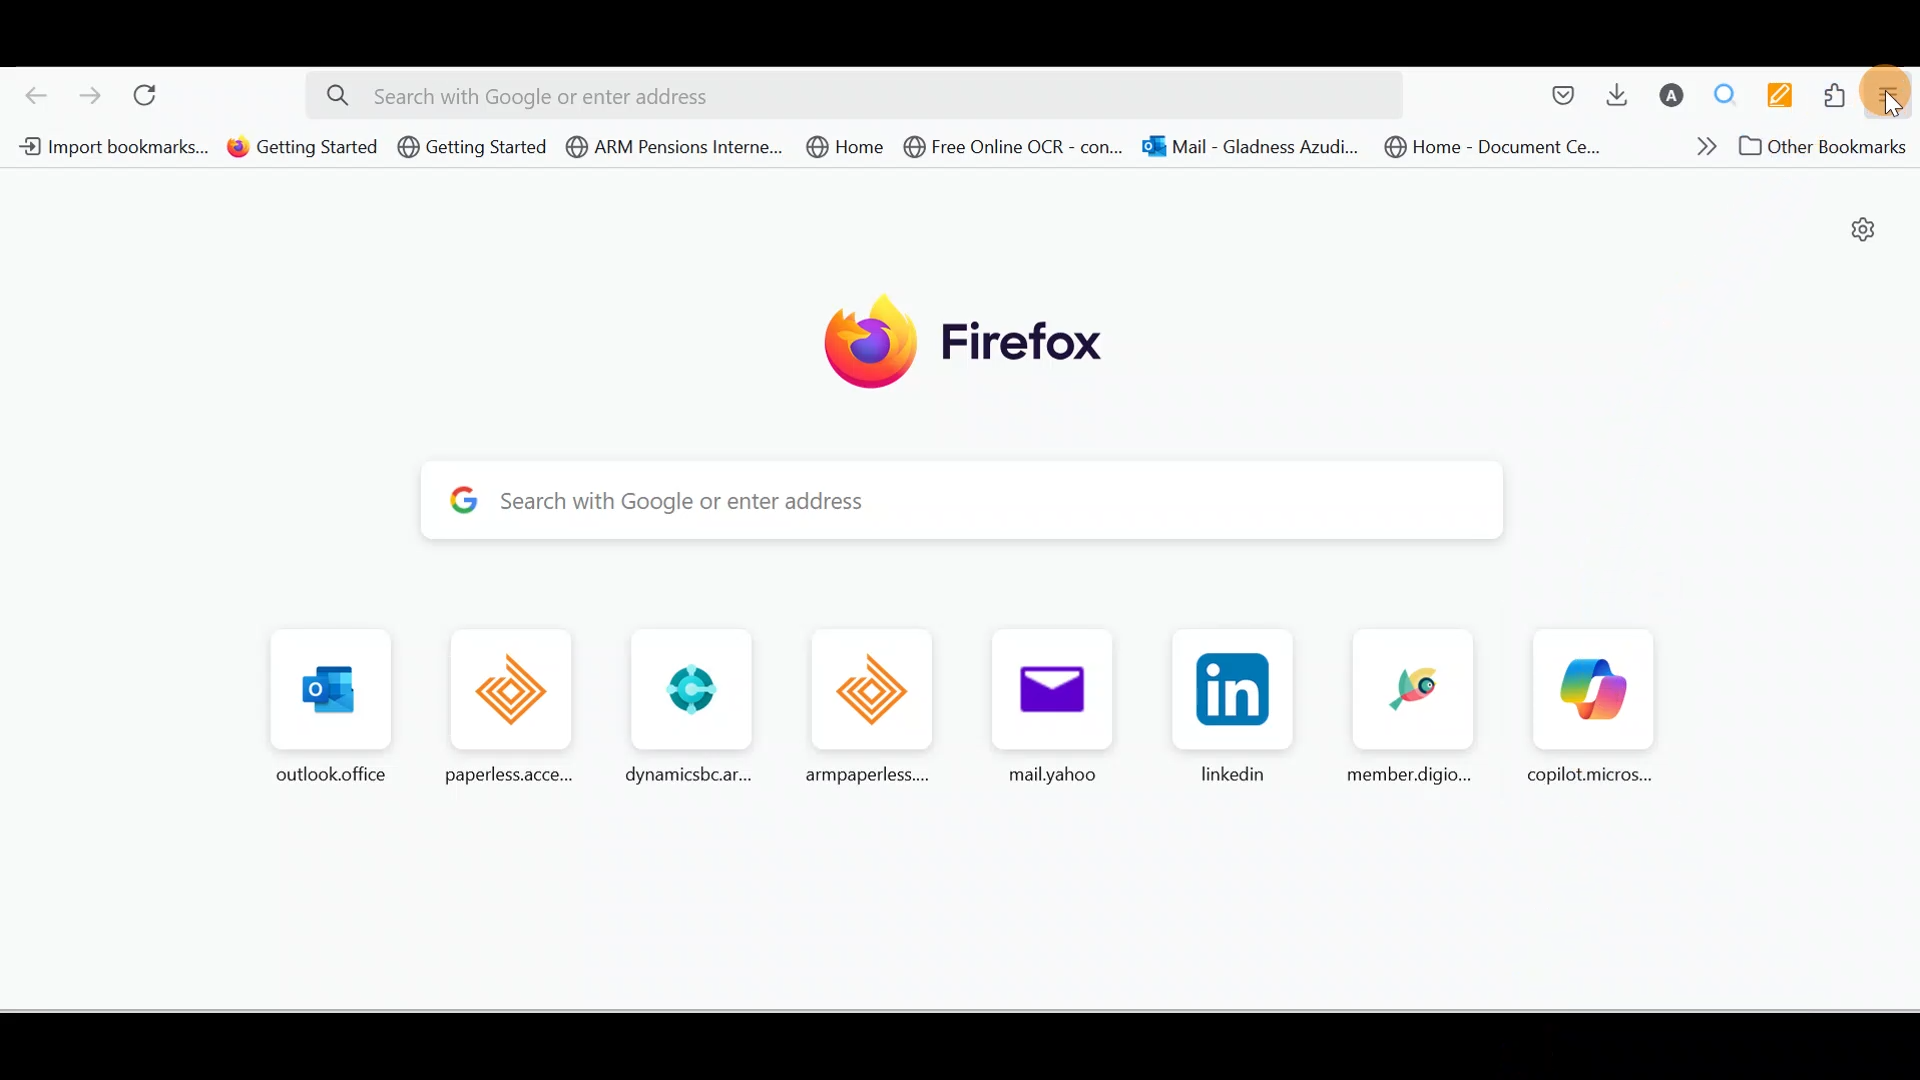  What do you see at coordinates (1863, 231) in the screenshot?
I see `Personalize new tab` at bounding box center [1863, 231].